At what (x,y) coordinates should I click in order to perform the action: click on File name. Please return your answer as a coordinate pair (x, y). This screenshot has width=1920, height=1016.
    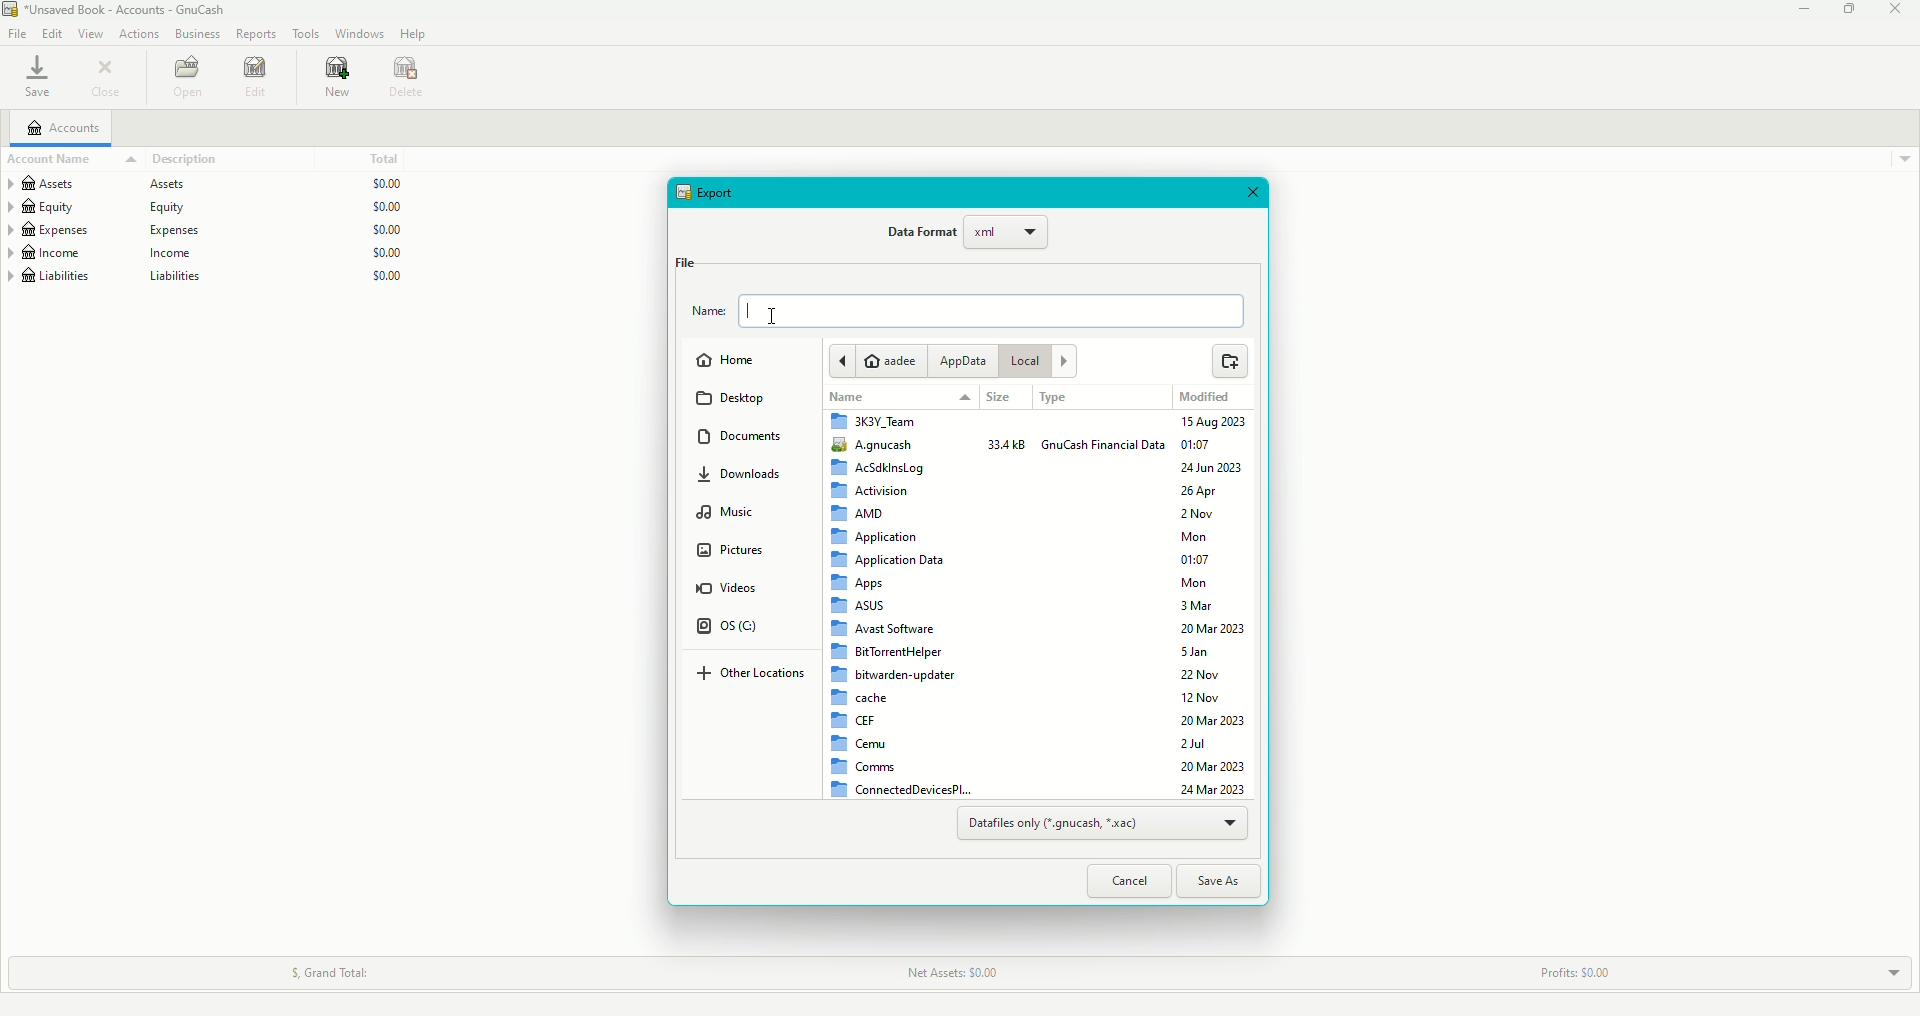
    Looking at the image, I should click on (967, 312).